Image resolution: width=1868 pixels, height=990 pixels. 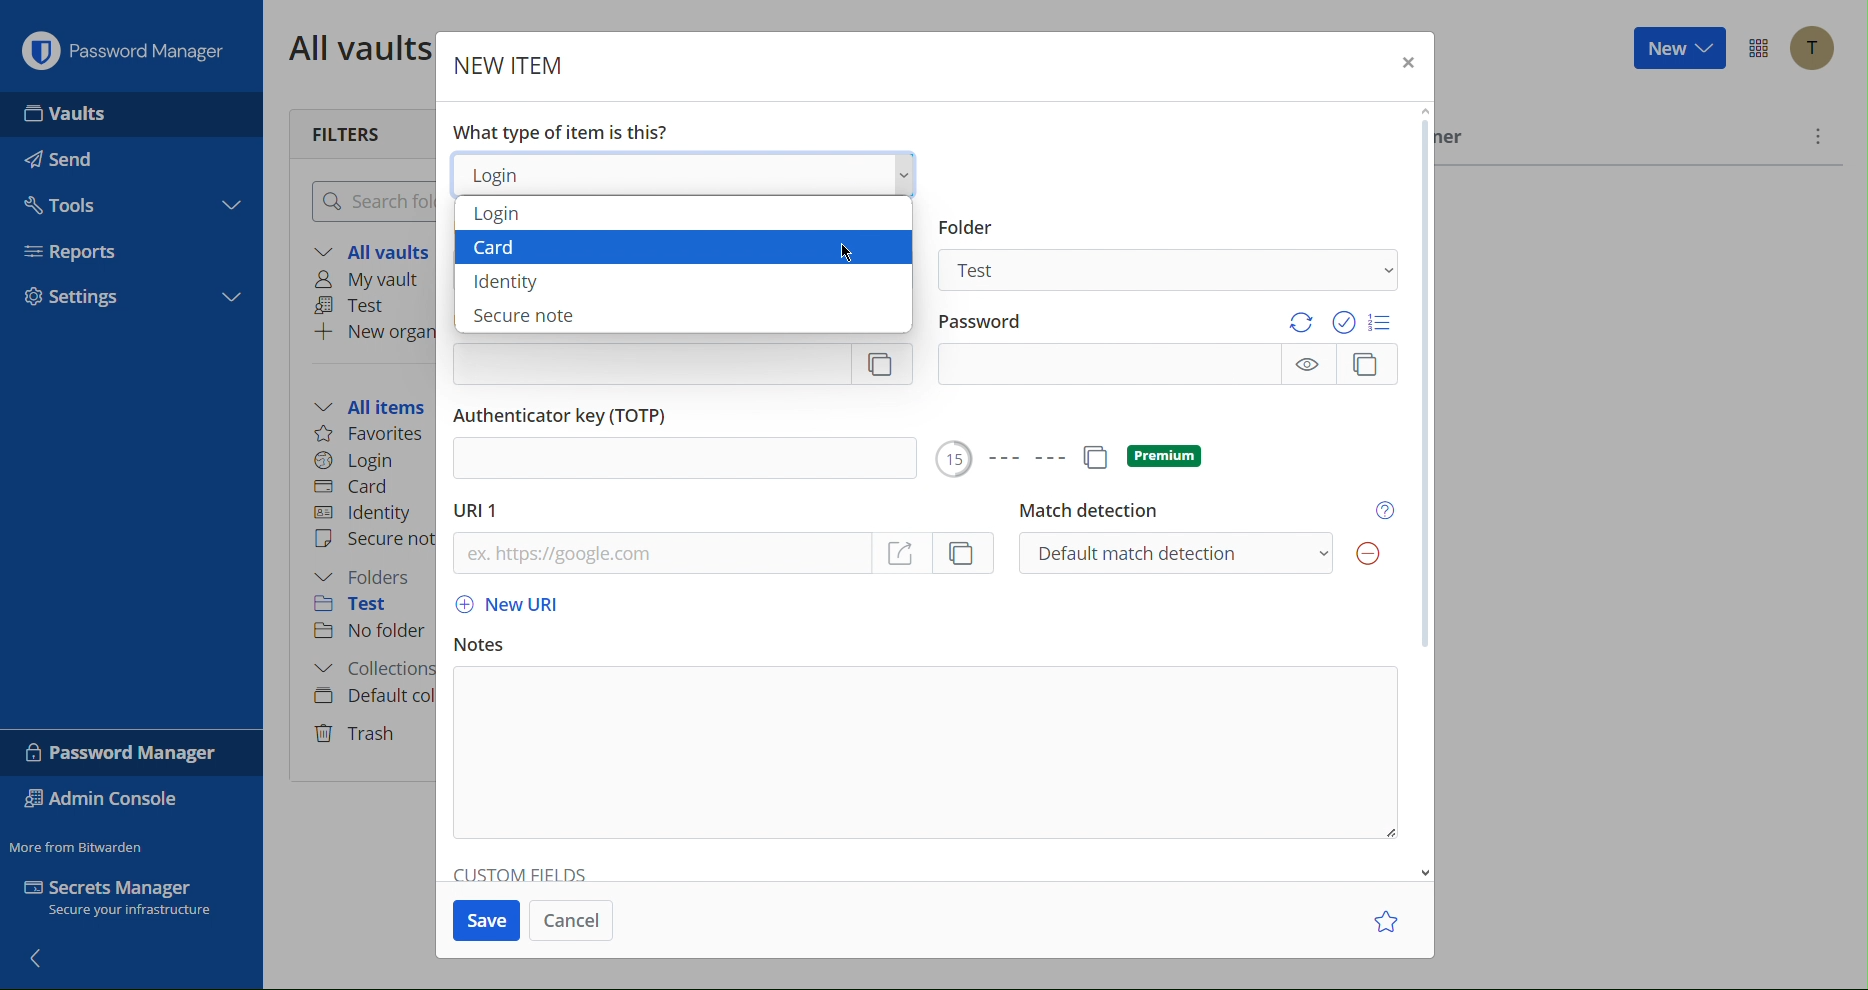 What do you see at coordinates (1349, 319) in the screenshot?
I see `Options` at bounding box center [1349, 319].